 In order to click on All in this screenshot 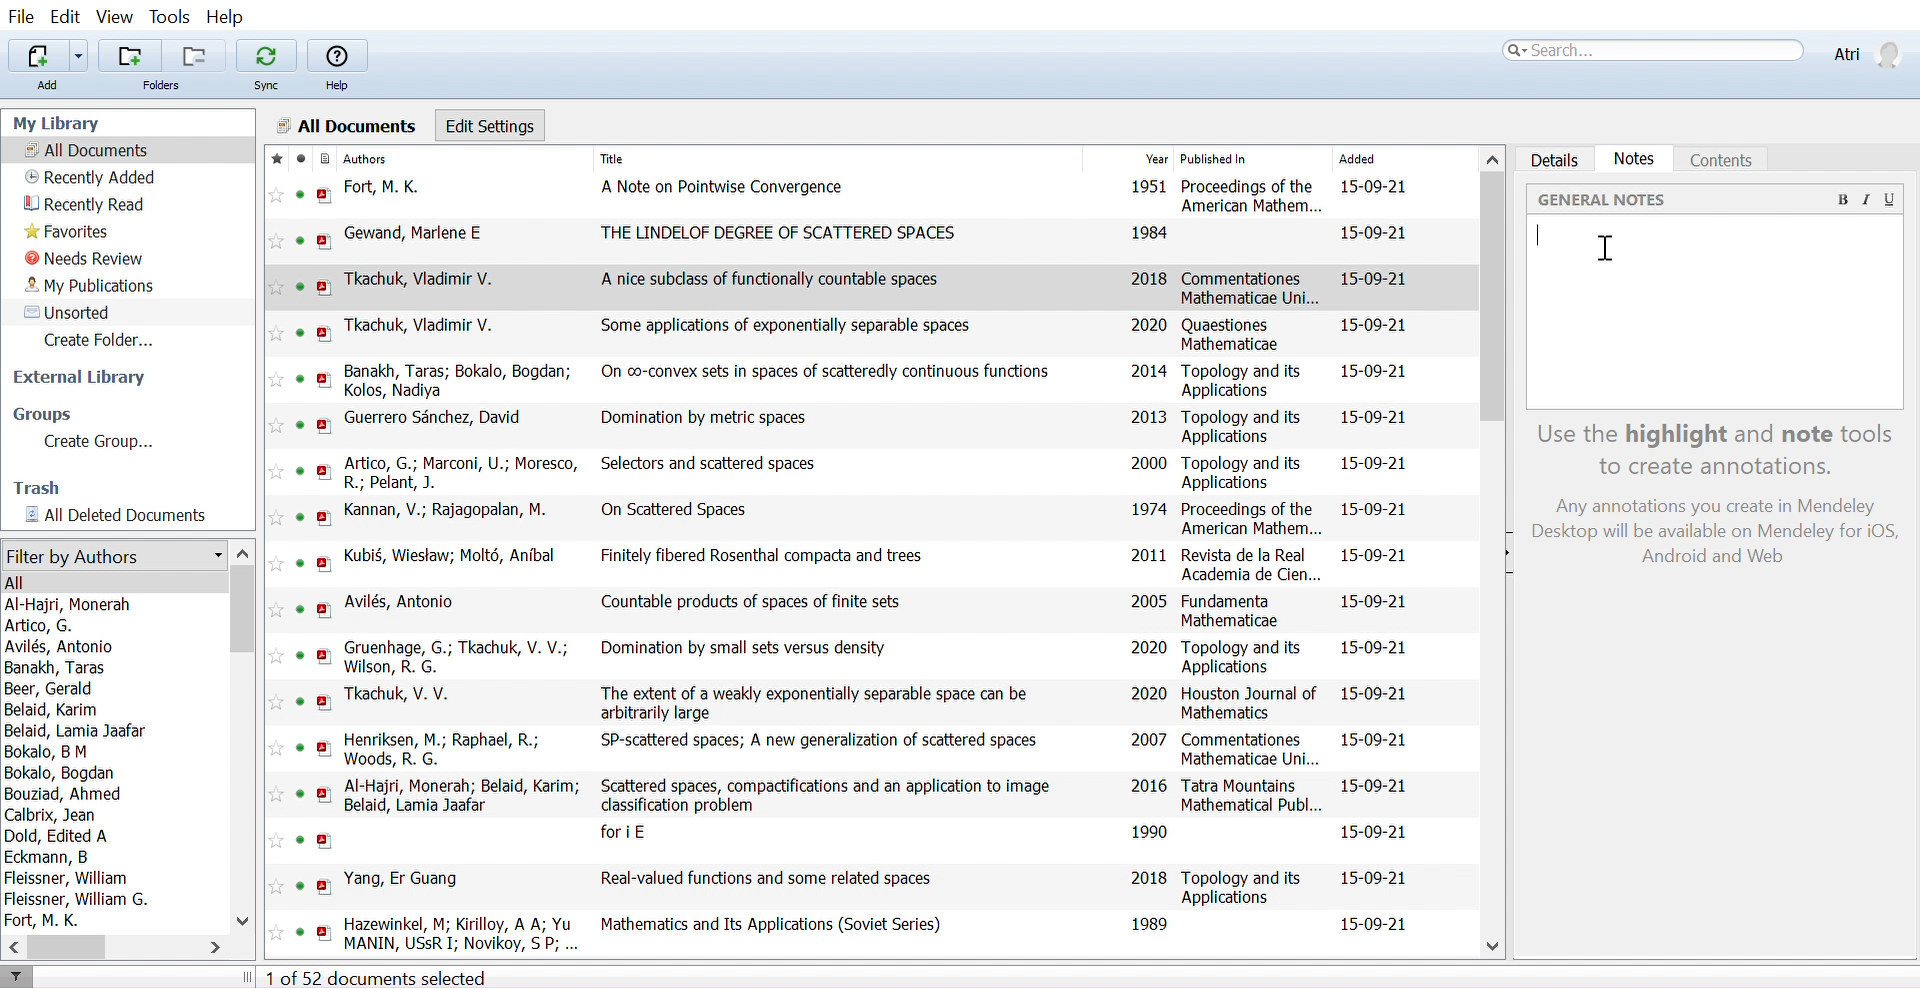, I will do `click(18, 584)`.